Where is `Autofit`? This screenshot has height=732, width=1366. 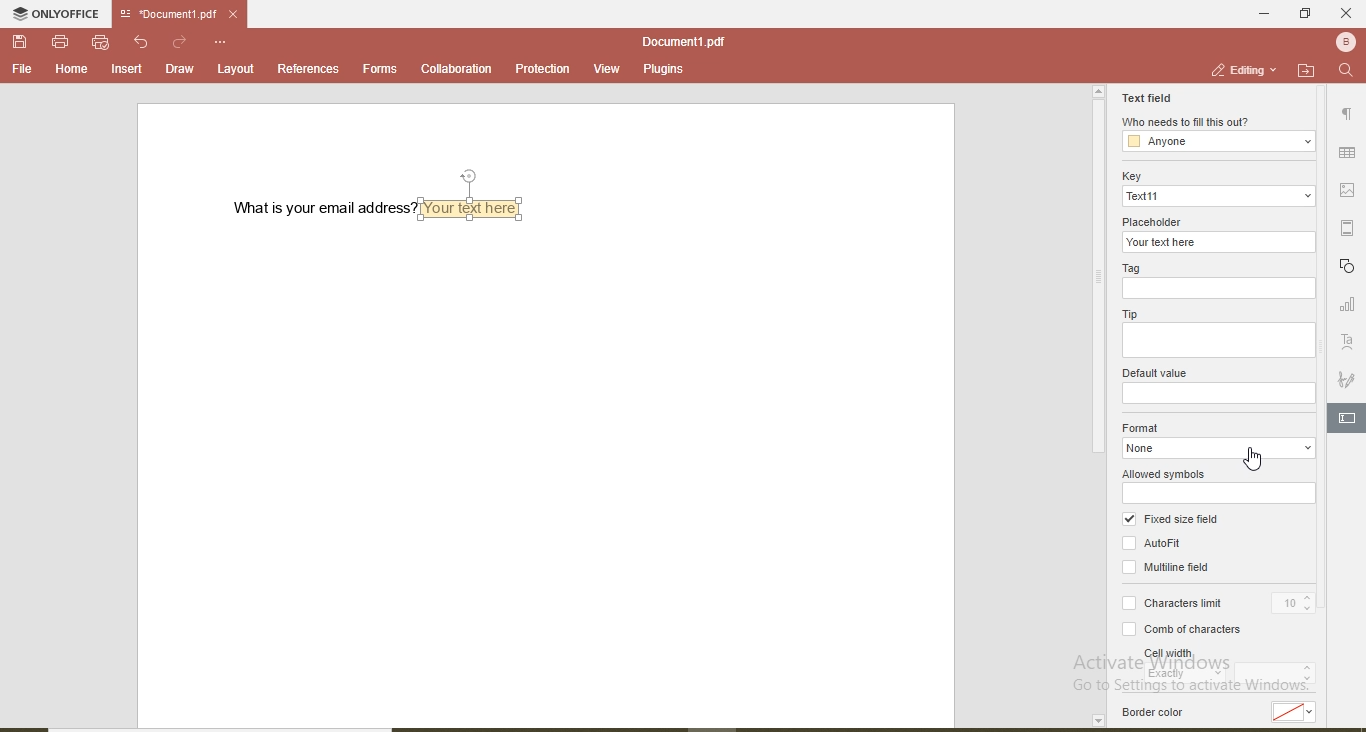
Autofit is located at coordinates (1153, 544).